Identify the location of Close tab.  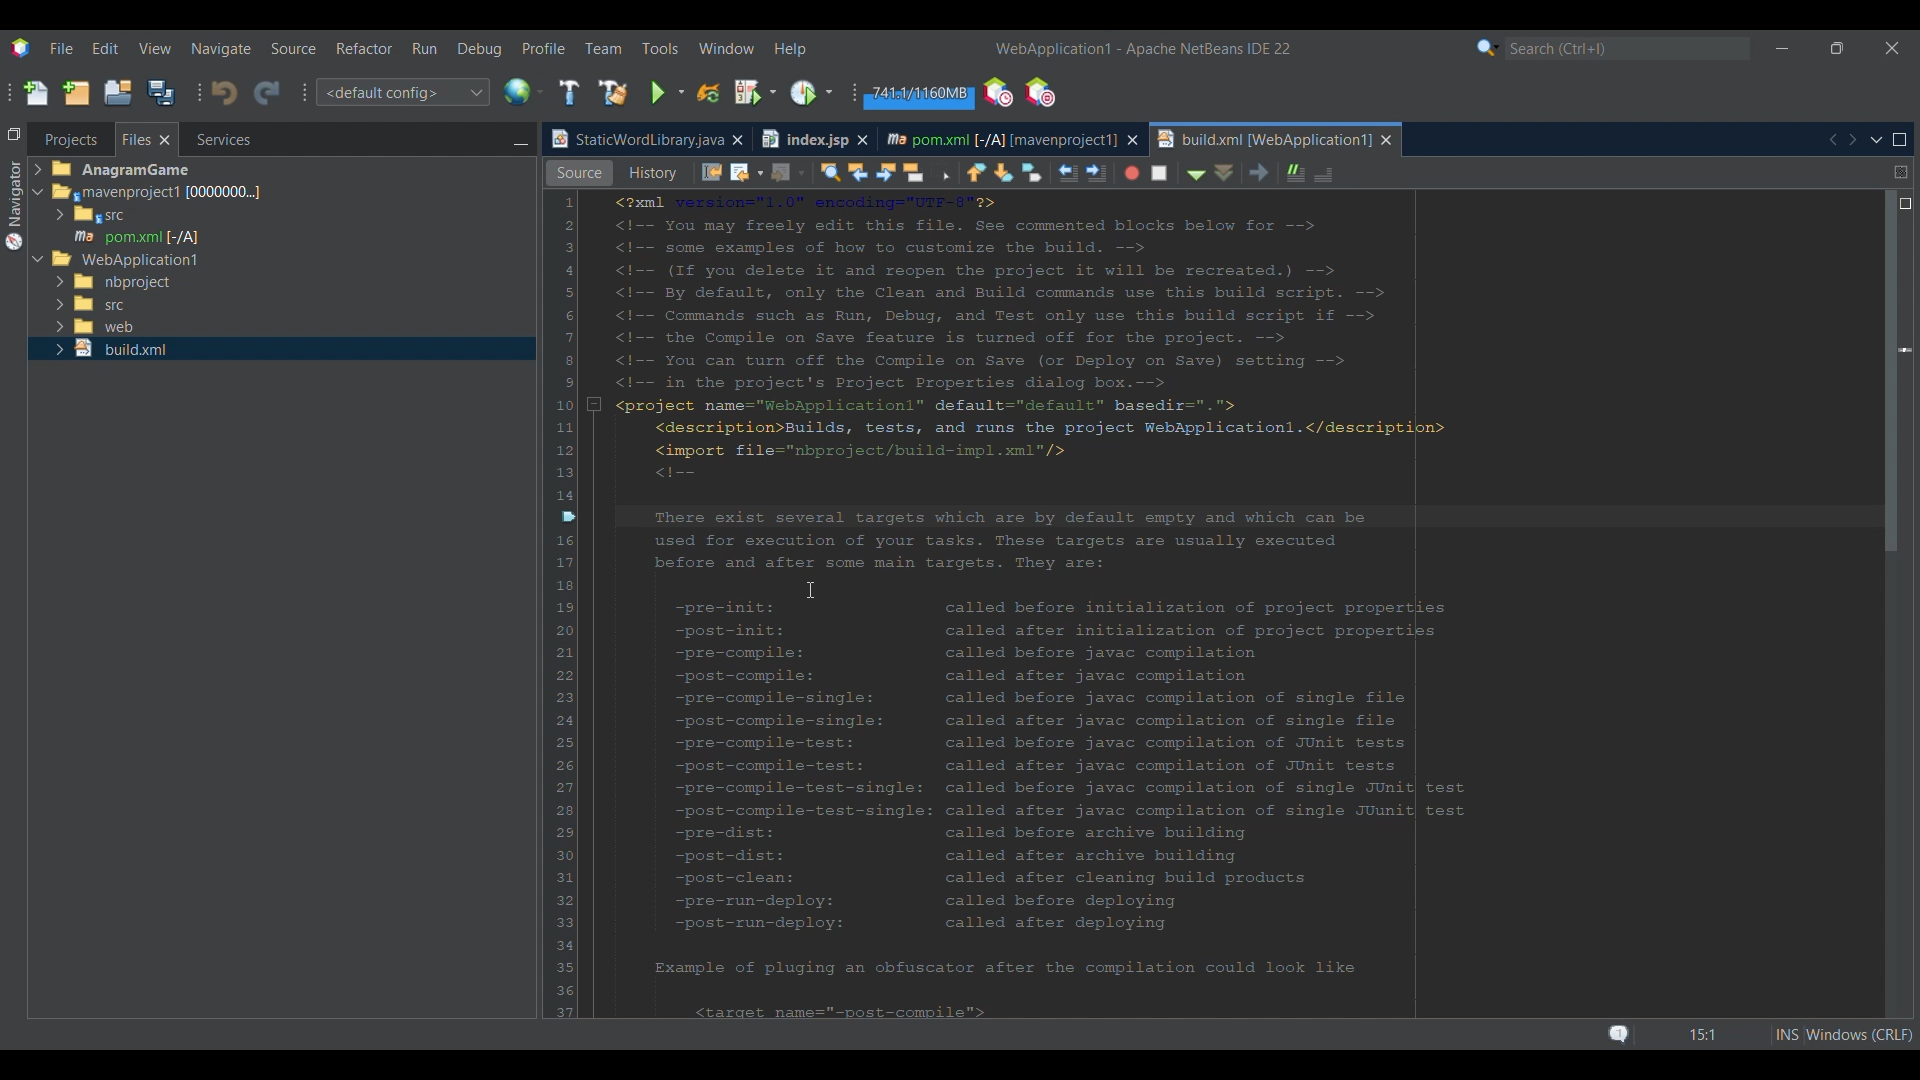
(1133, 140).